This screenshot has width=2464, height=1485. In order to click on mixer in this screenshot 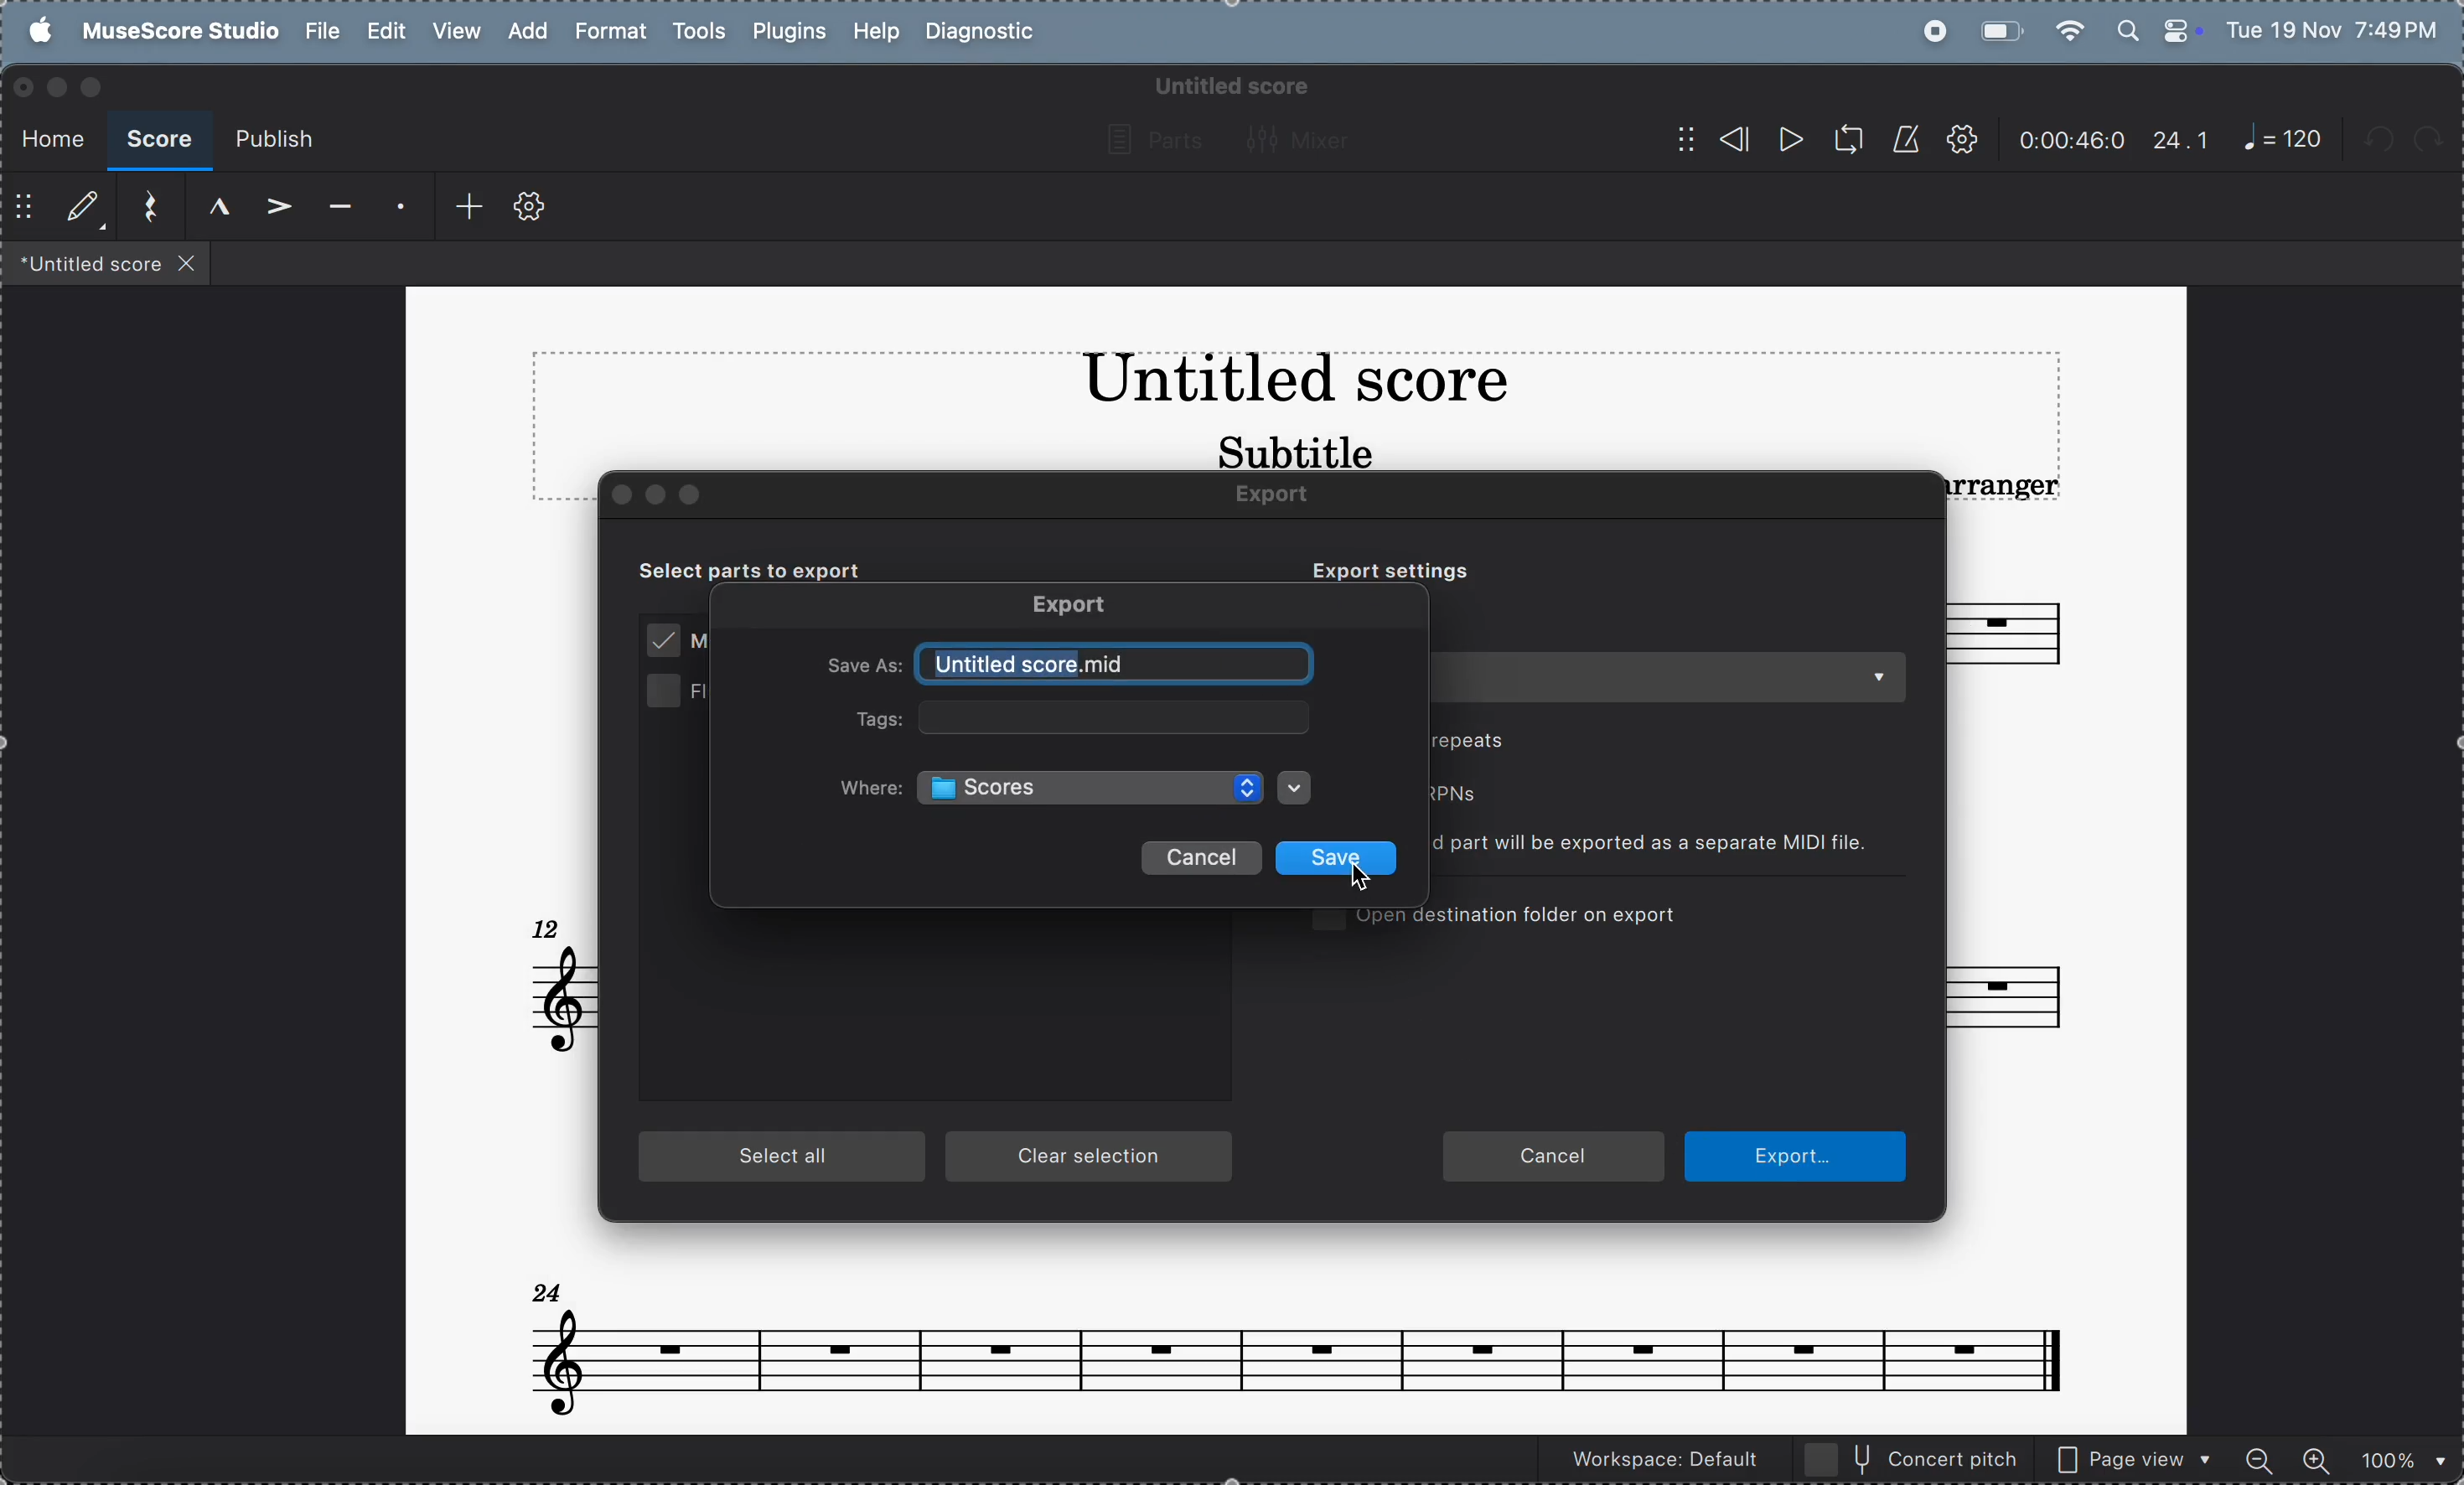, I will do `click(1305, 139)`.